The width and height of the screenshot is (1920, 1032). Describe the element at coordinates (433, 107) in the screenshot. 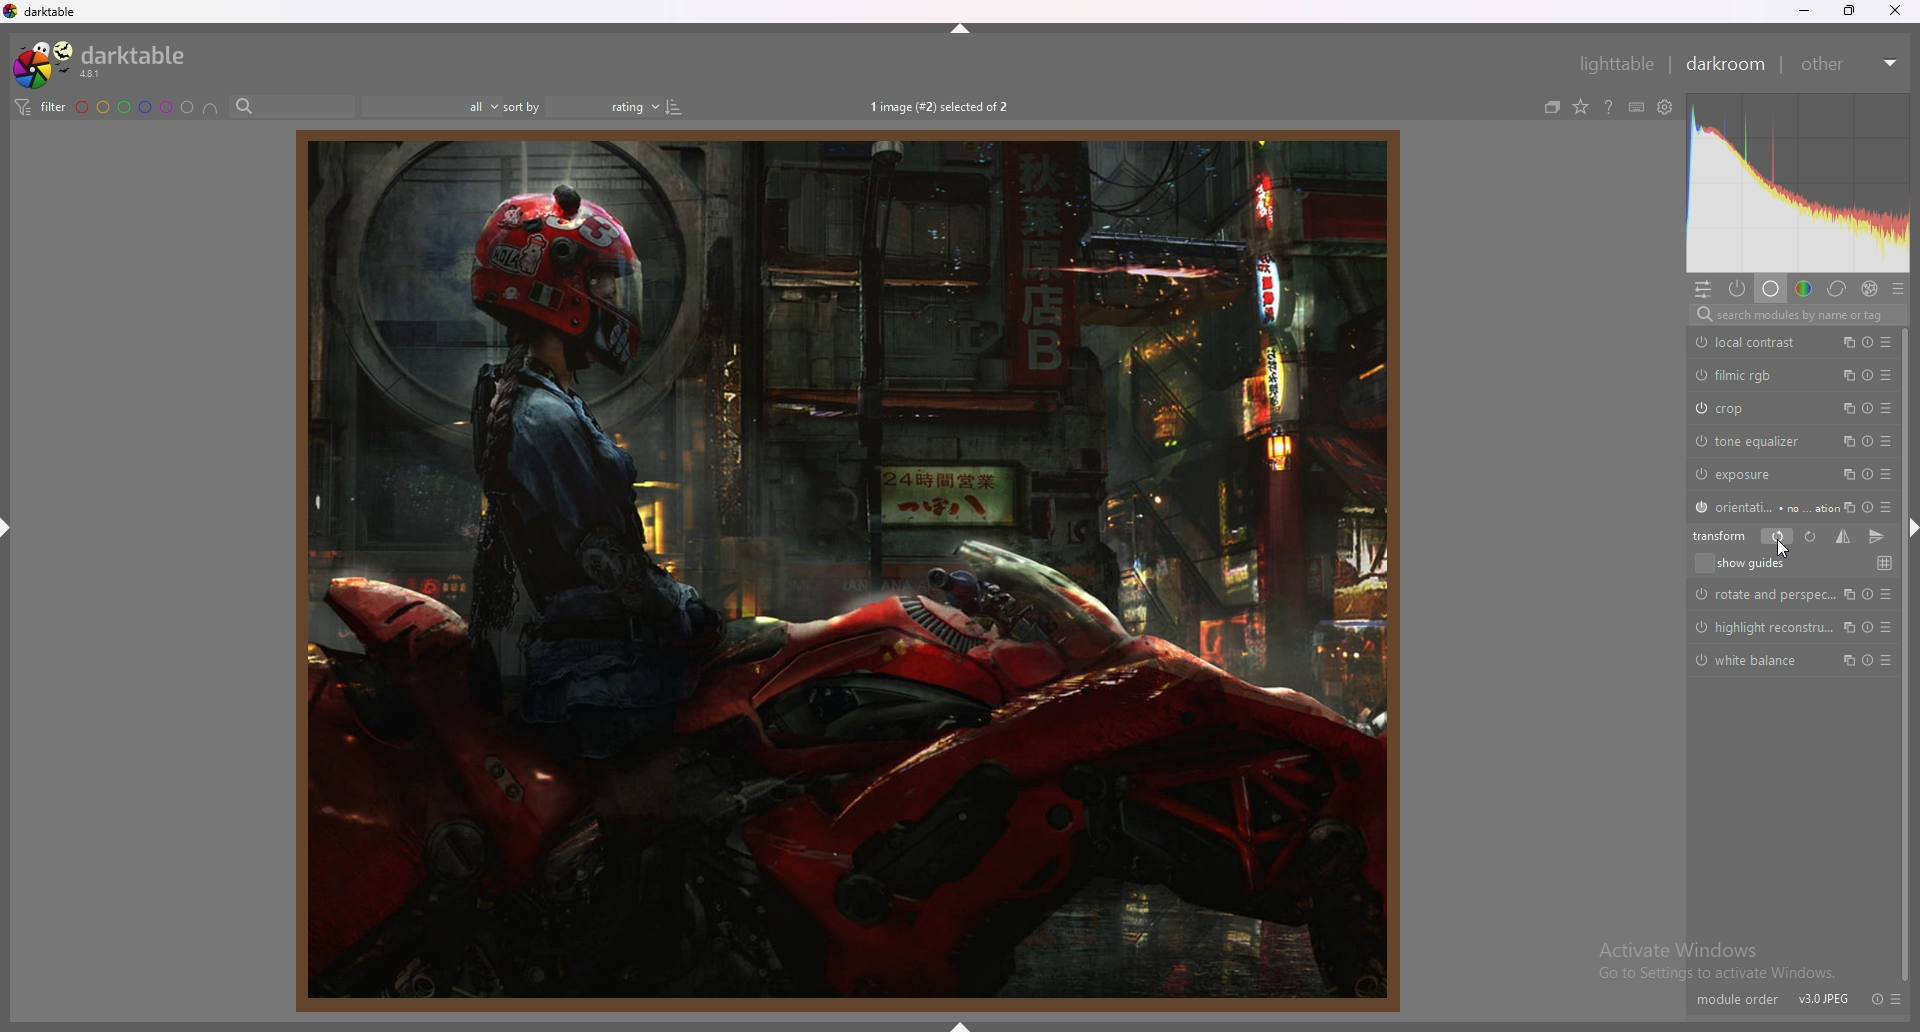

I see `filter by images rating` at that location.